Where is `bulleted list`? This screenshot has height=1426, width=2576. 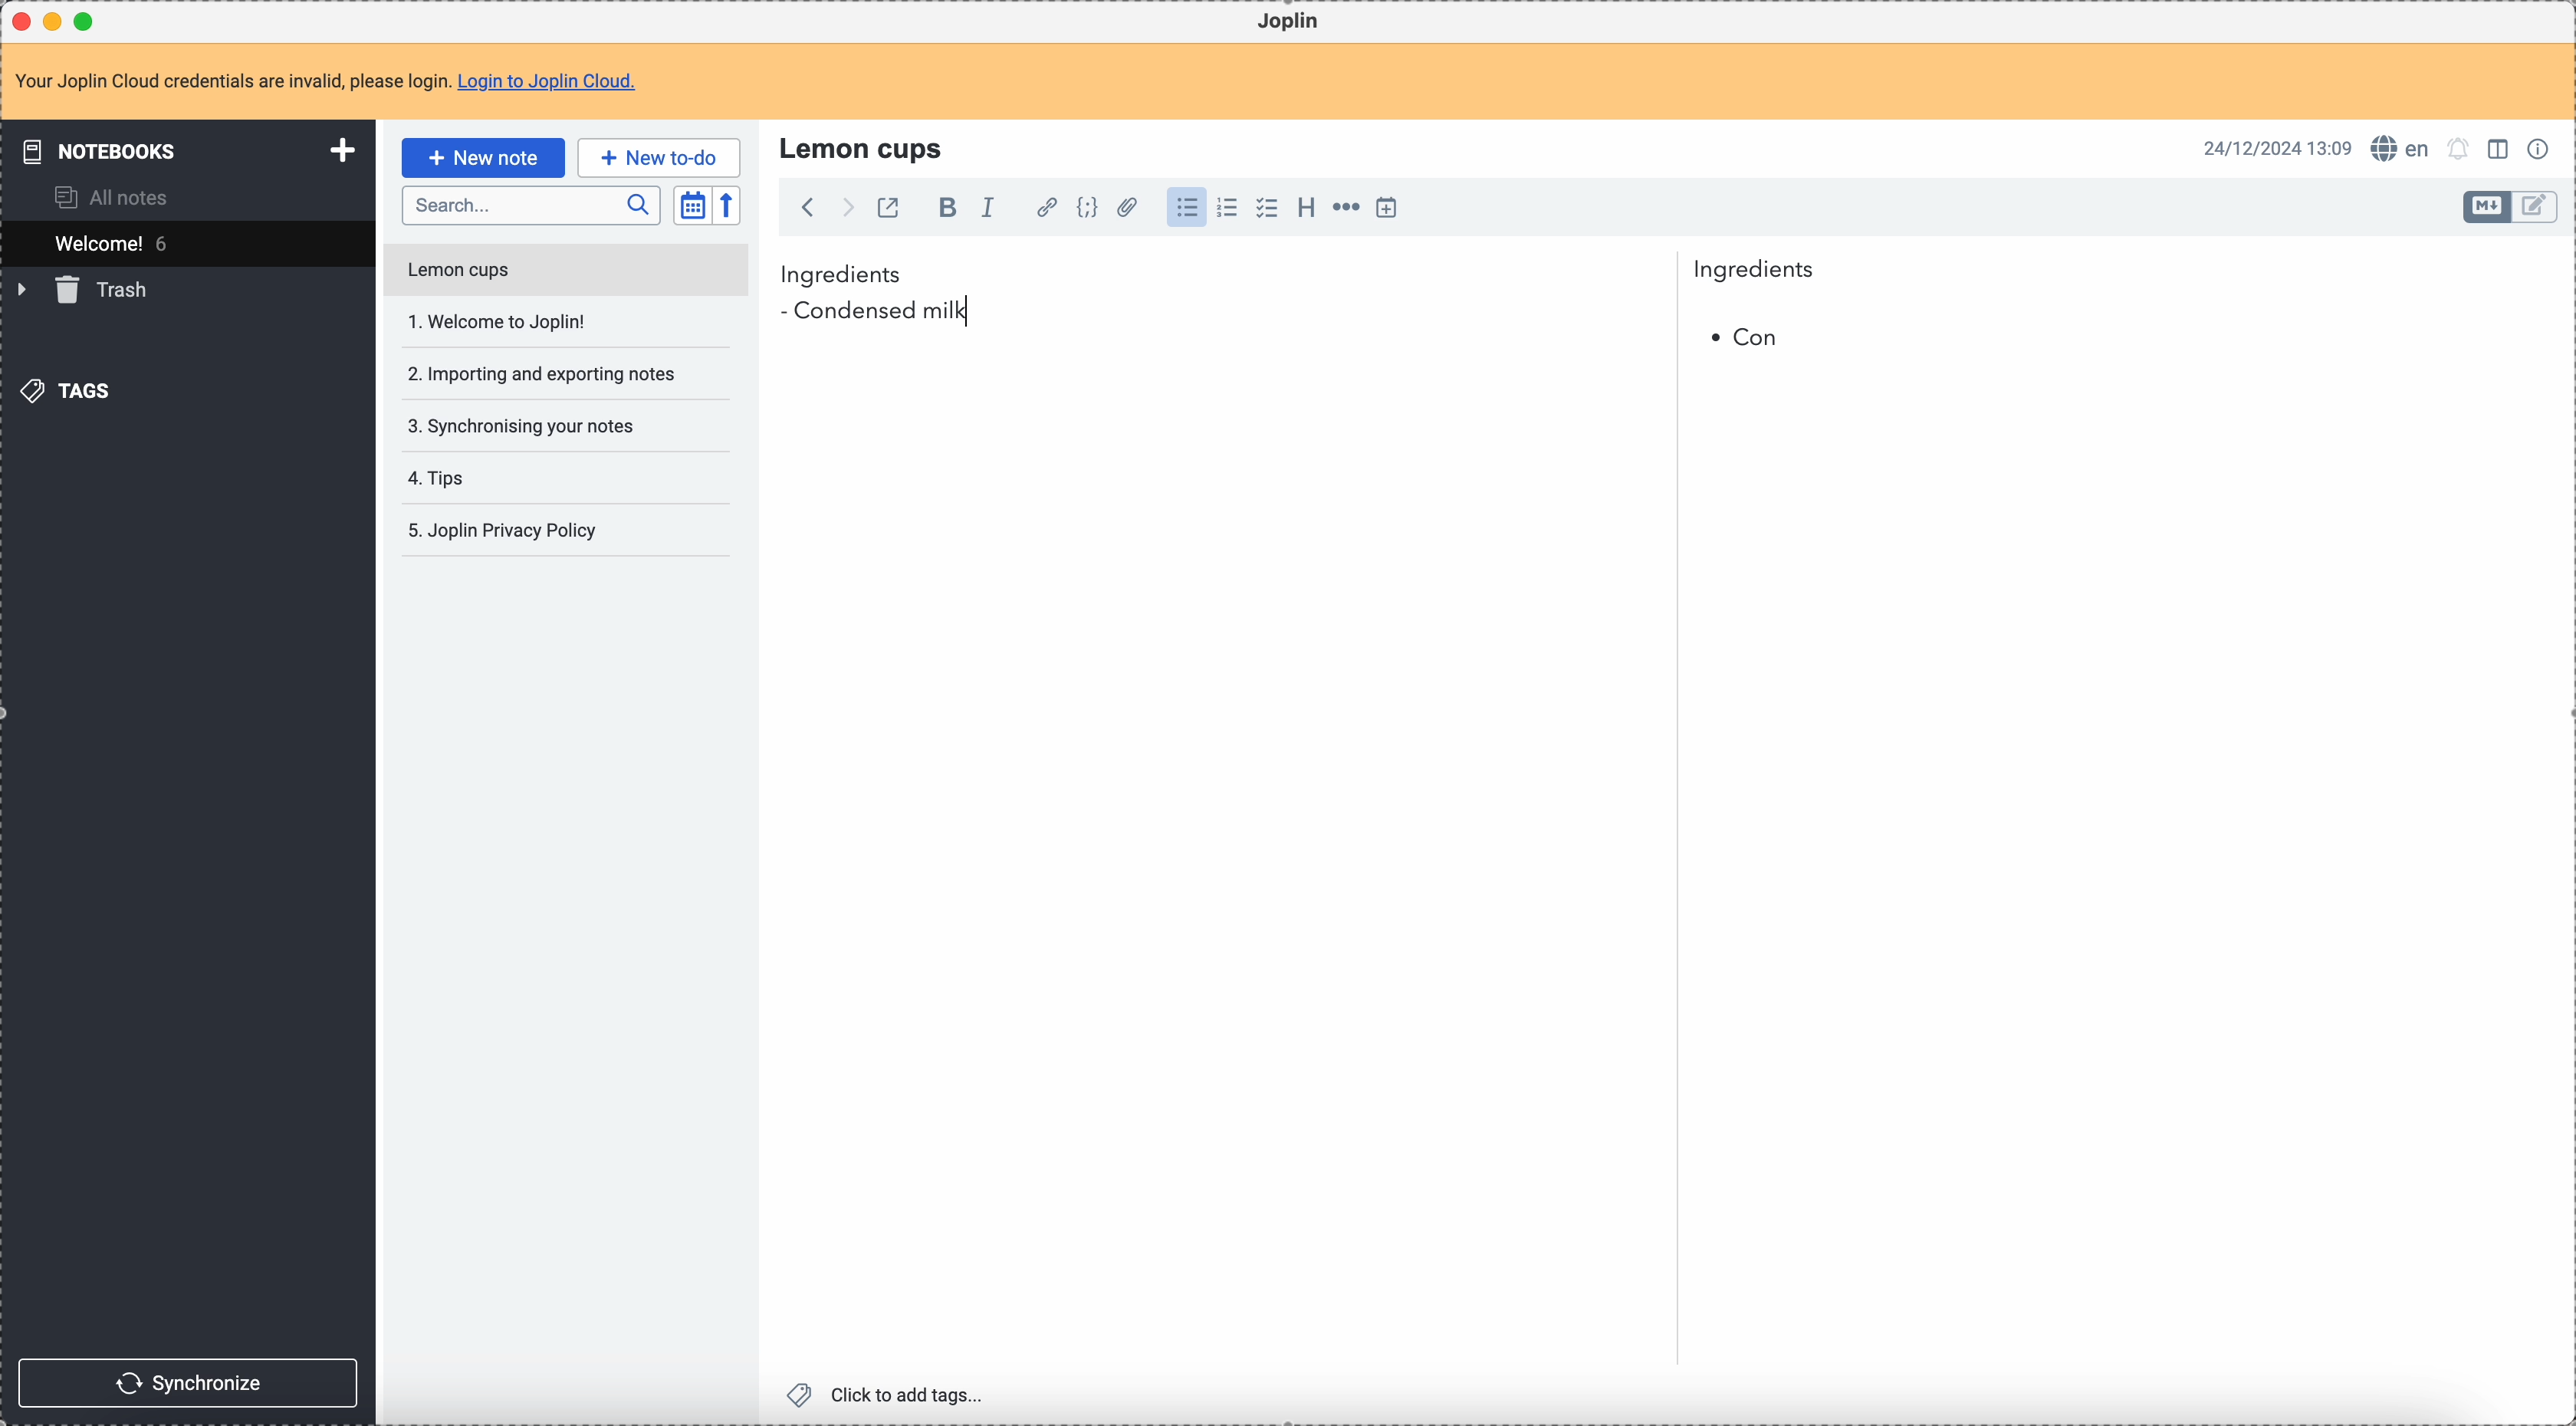
bulleted list is located at coordinates (1184, 208).